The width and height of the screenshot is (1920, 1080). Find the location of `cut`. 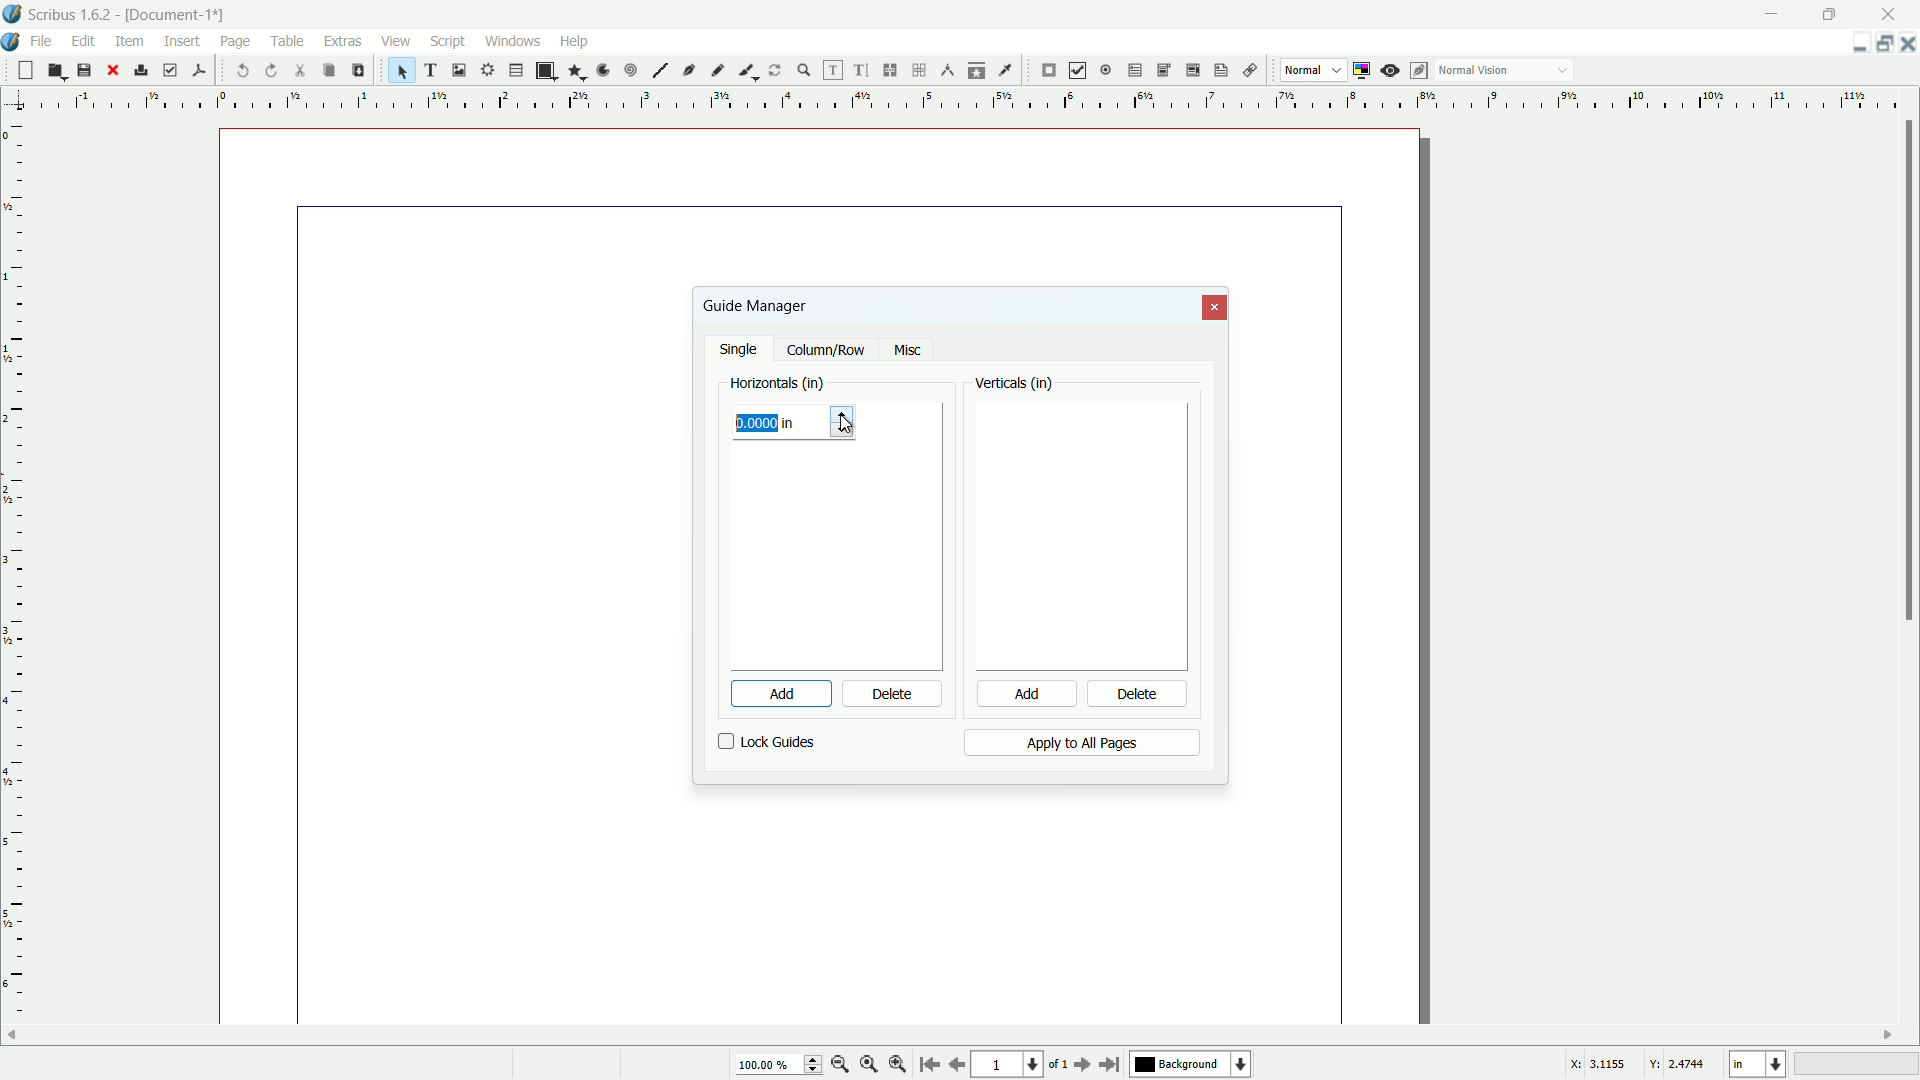

cut is located at coordinates (301, 70).